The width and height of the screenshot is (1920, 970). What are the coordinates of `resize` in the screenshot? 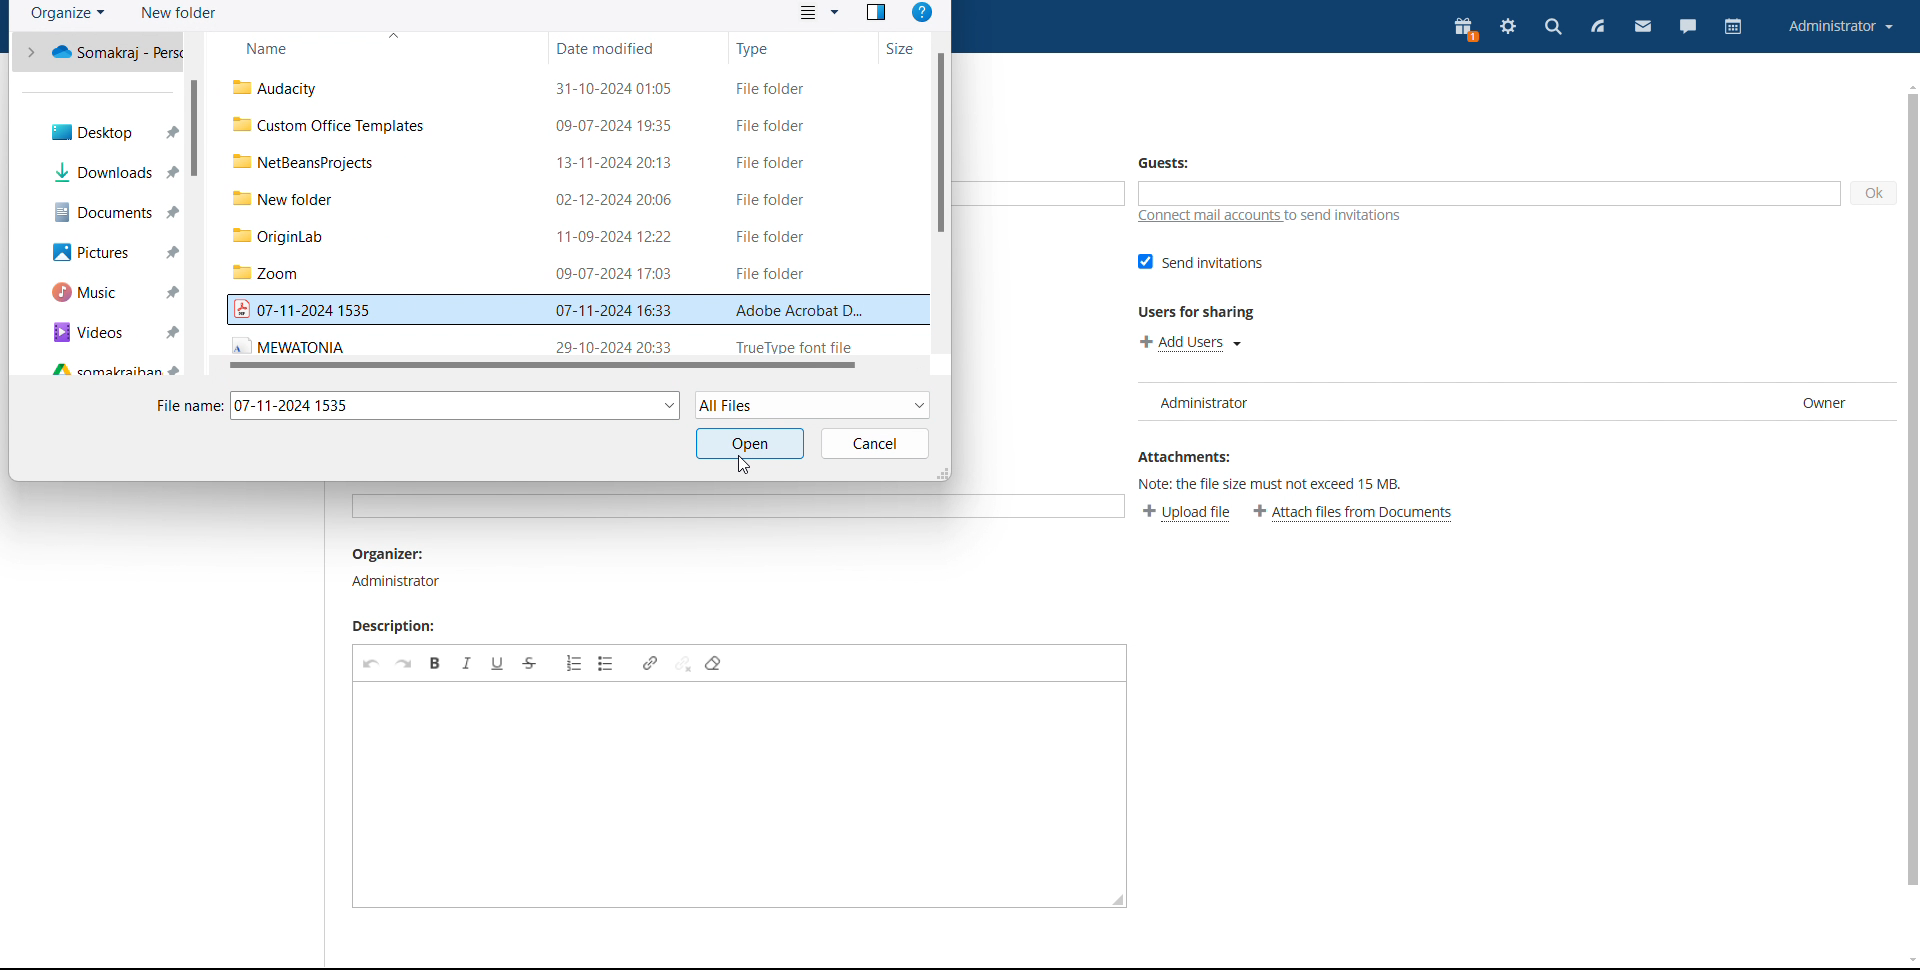 It's located at (1120, 899).